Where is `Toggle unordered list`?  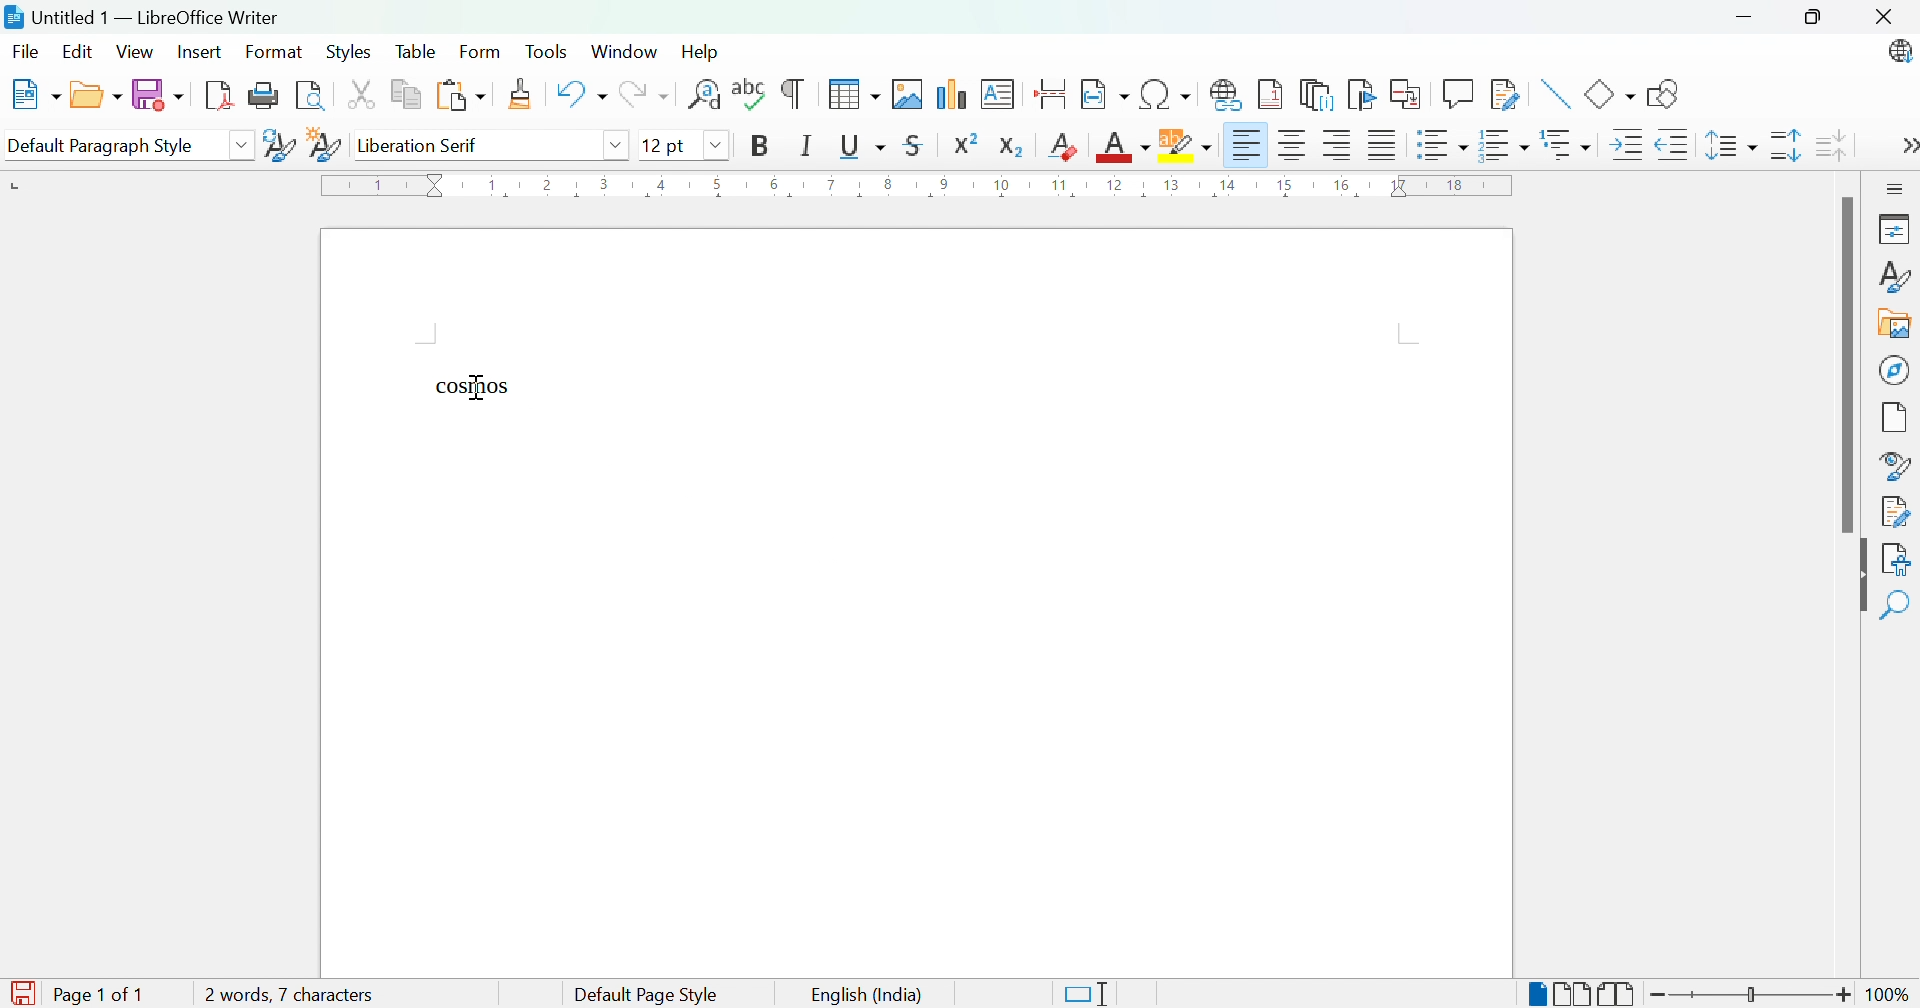 Toggle unordered list is located at coordinates (1441, 147).